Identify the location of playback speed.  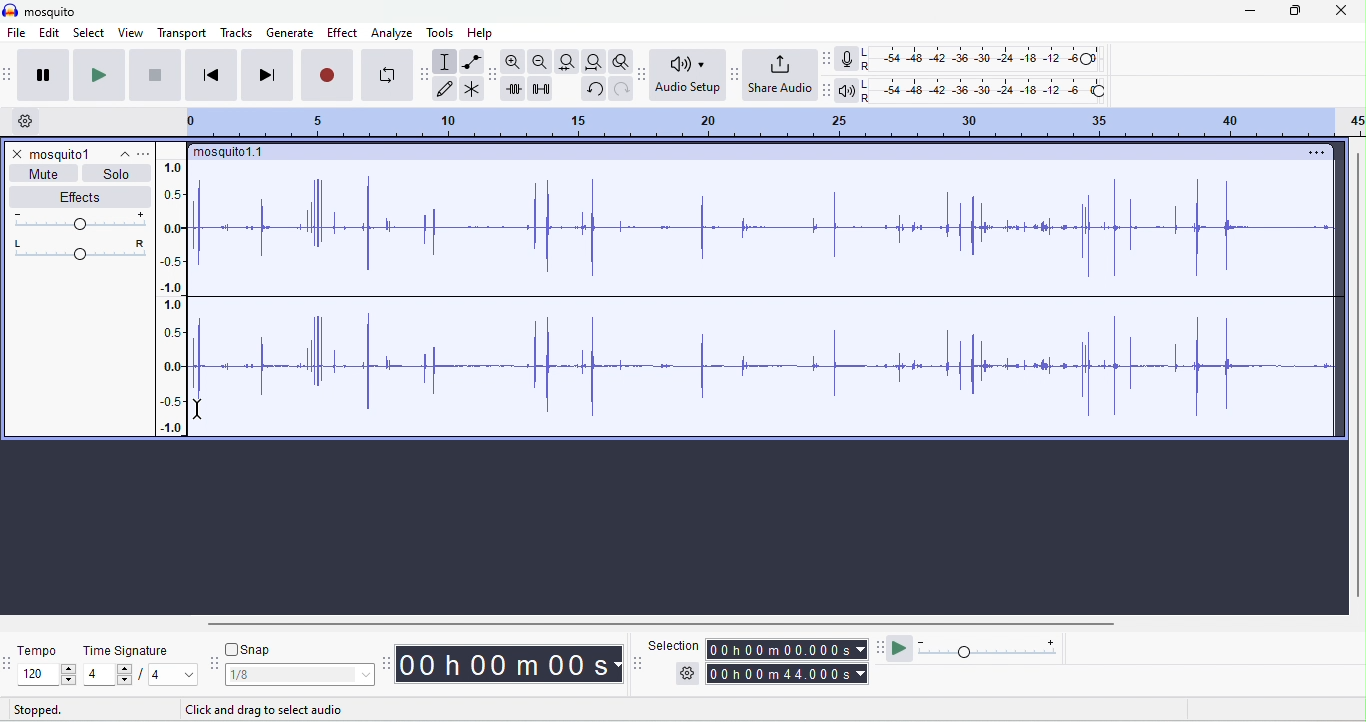
(993, 648).